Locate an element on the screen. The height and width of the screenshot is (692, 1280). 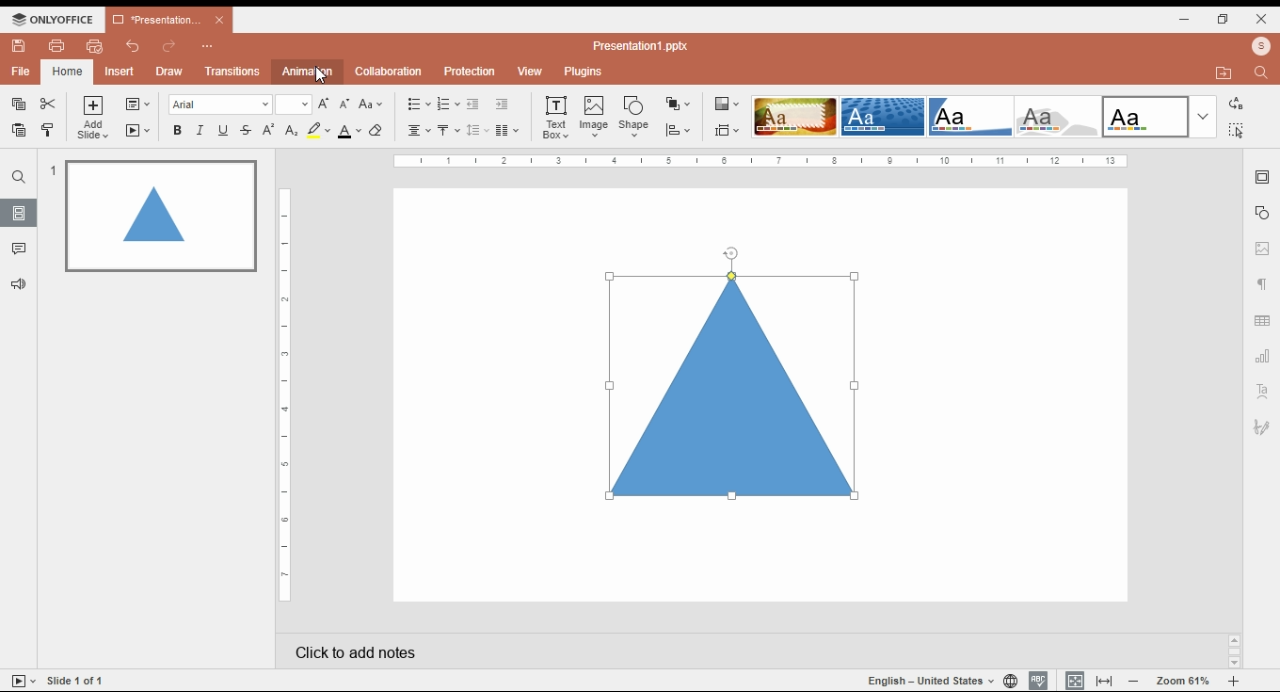
scroll bar is located at coordinates (1235, 651).